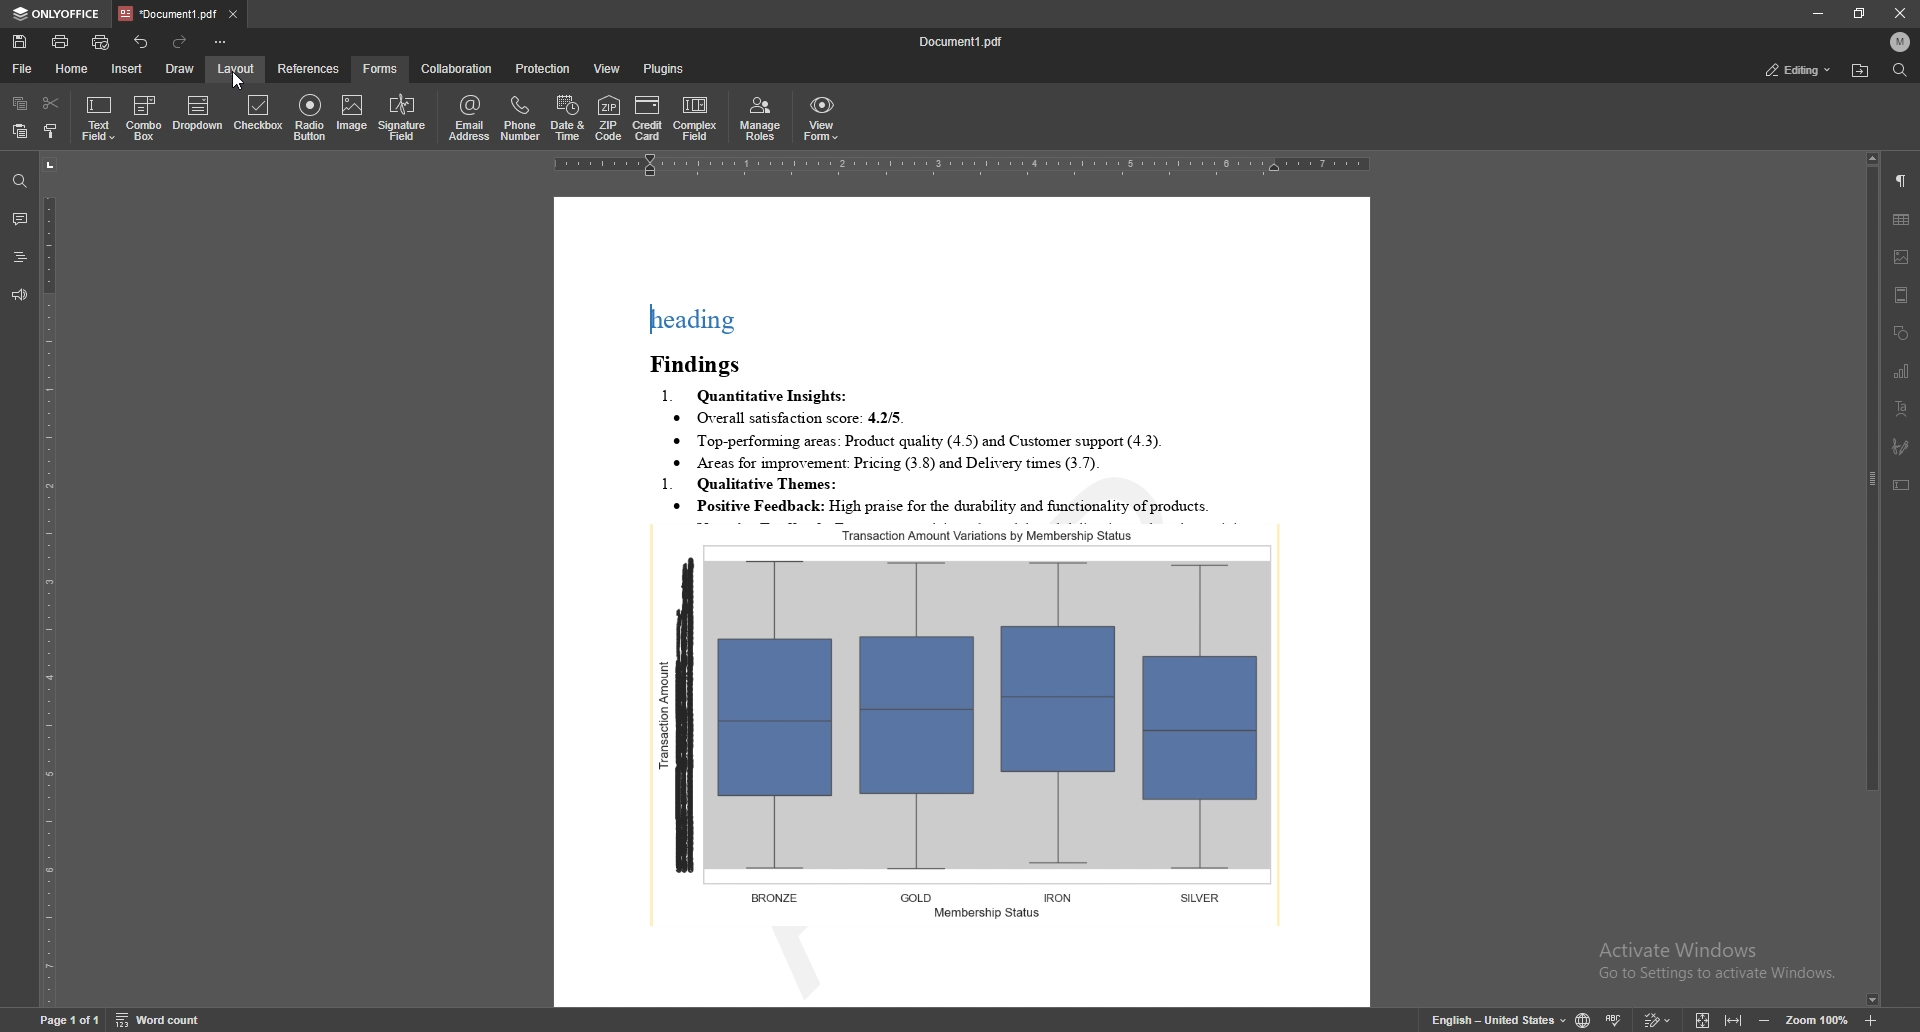 The height and width of the screenshot is (1032, 1920). What do you see at coordinates (1903, 257) in the screenshot?
I see `image` at bounding box center [1903, 257].